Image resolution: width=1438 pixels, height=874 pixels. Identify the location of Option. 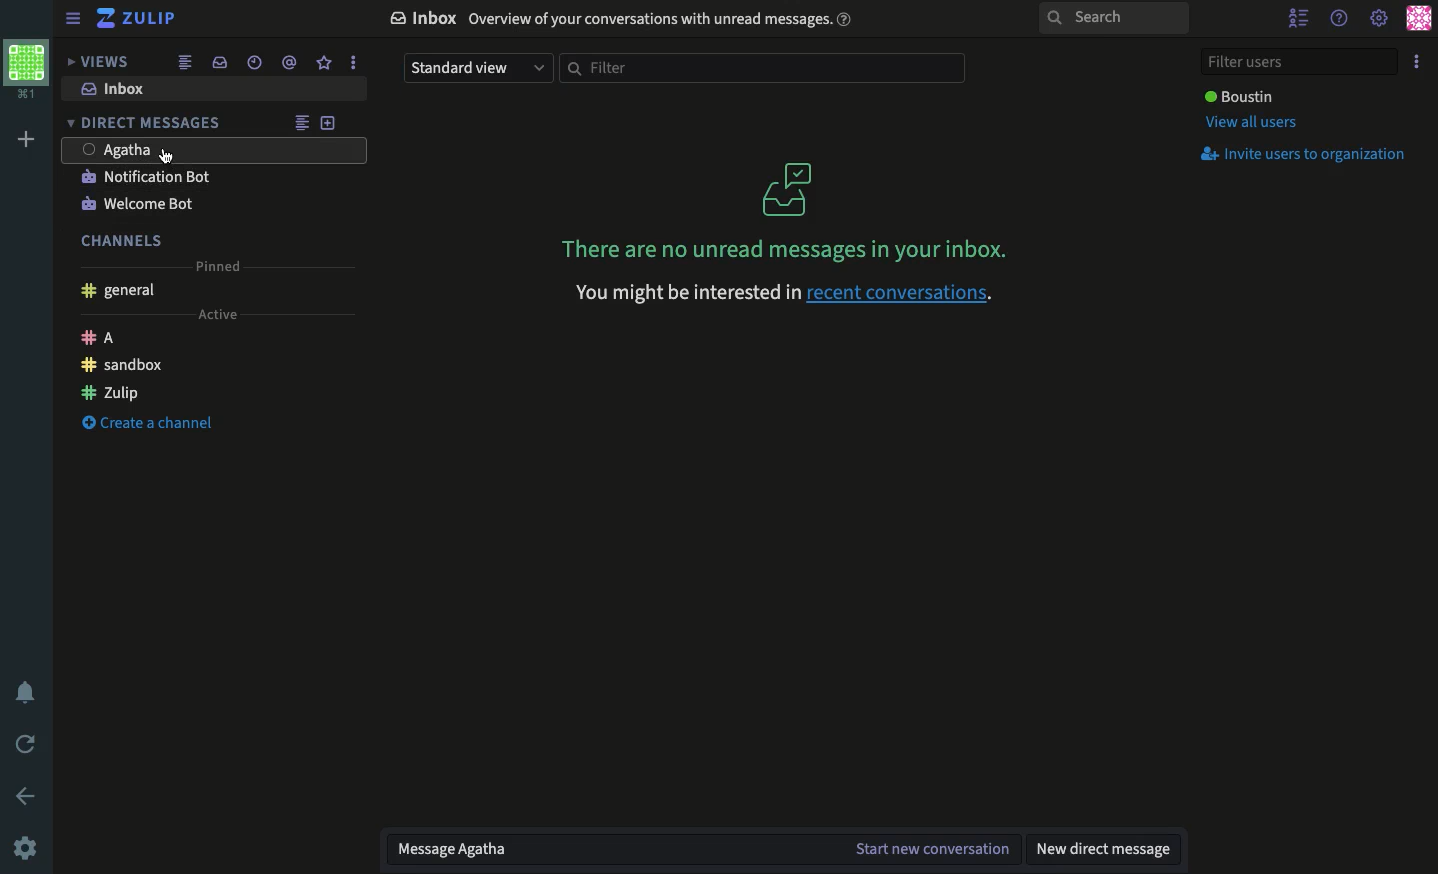
(1417, 61).